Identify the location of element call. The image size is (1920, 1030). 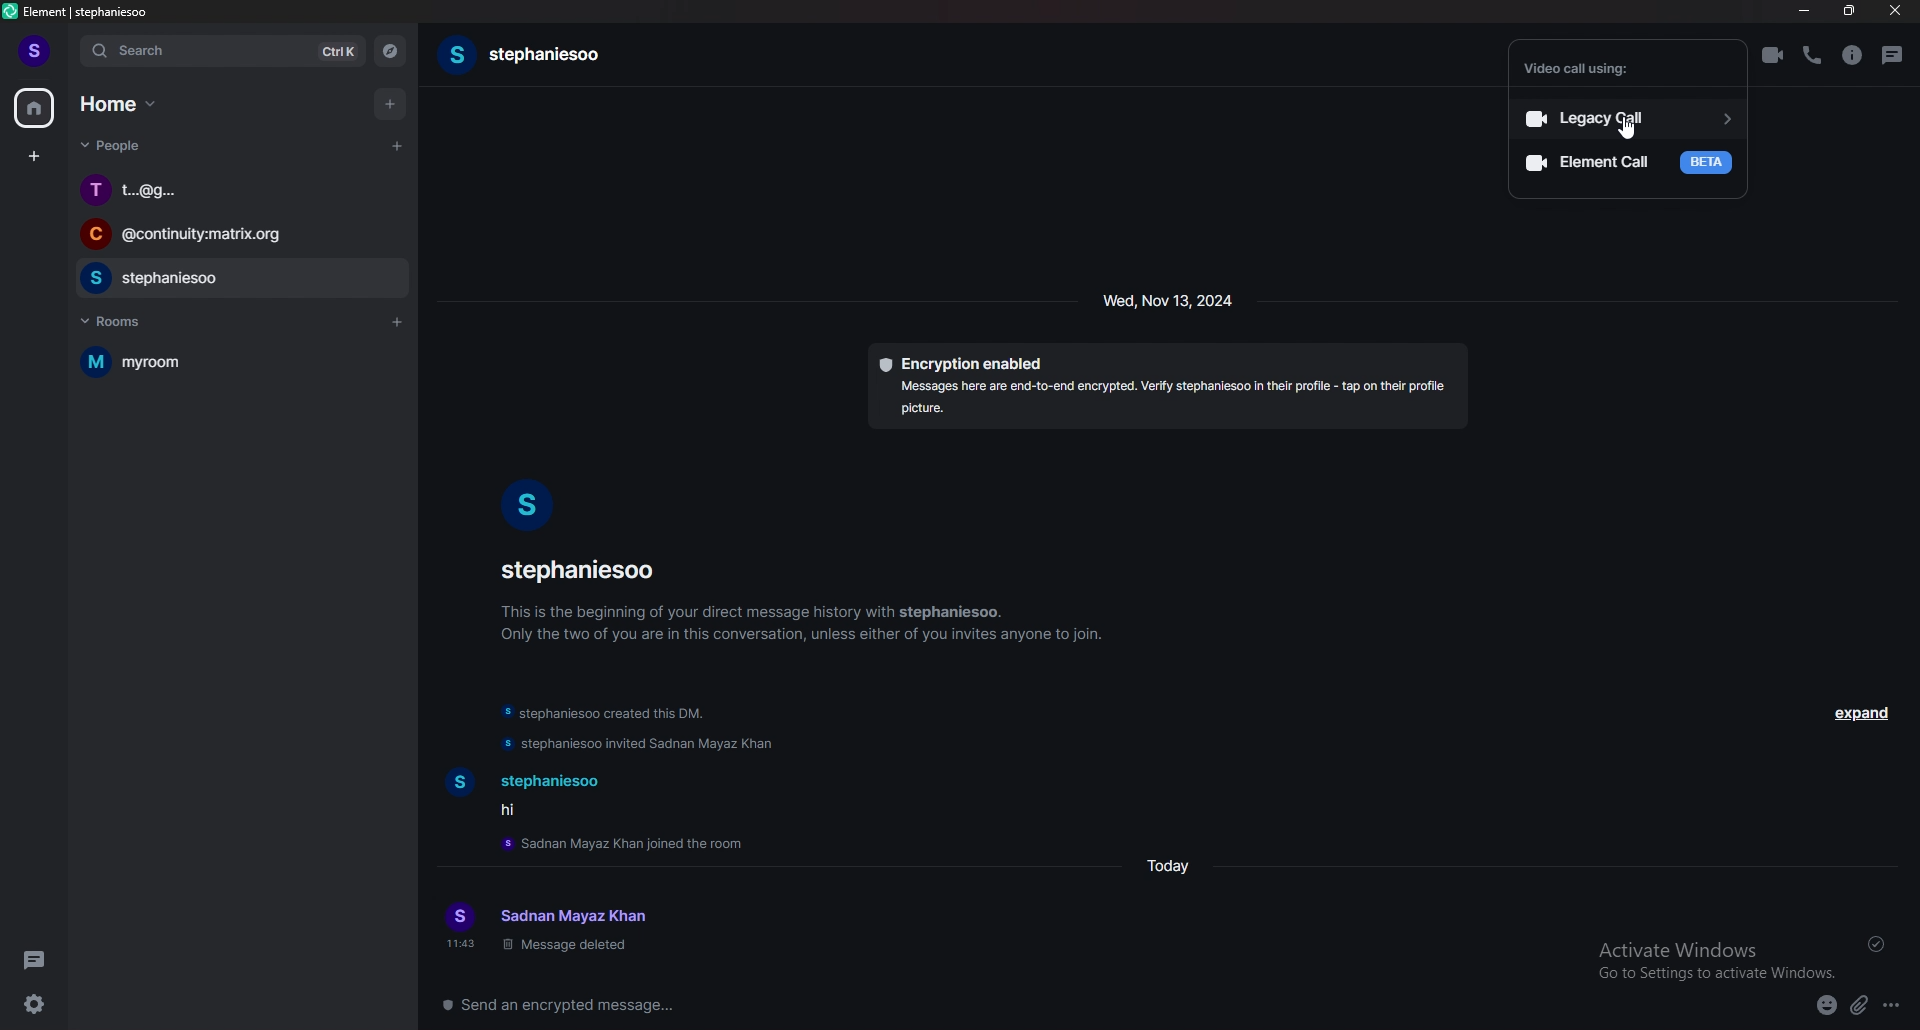
(1627, 161).